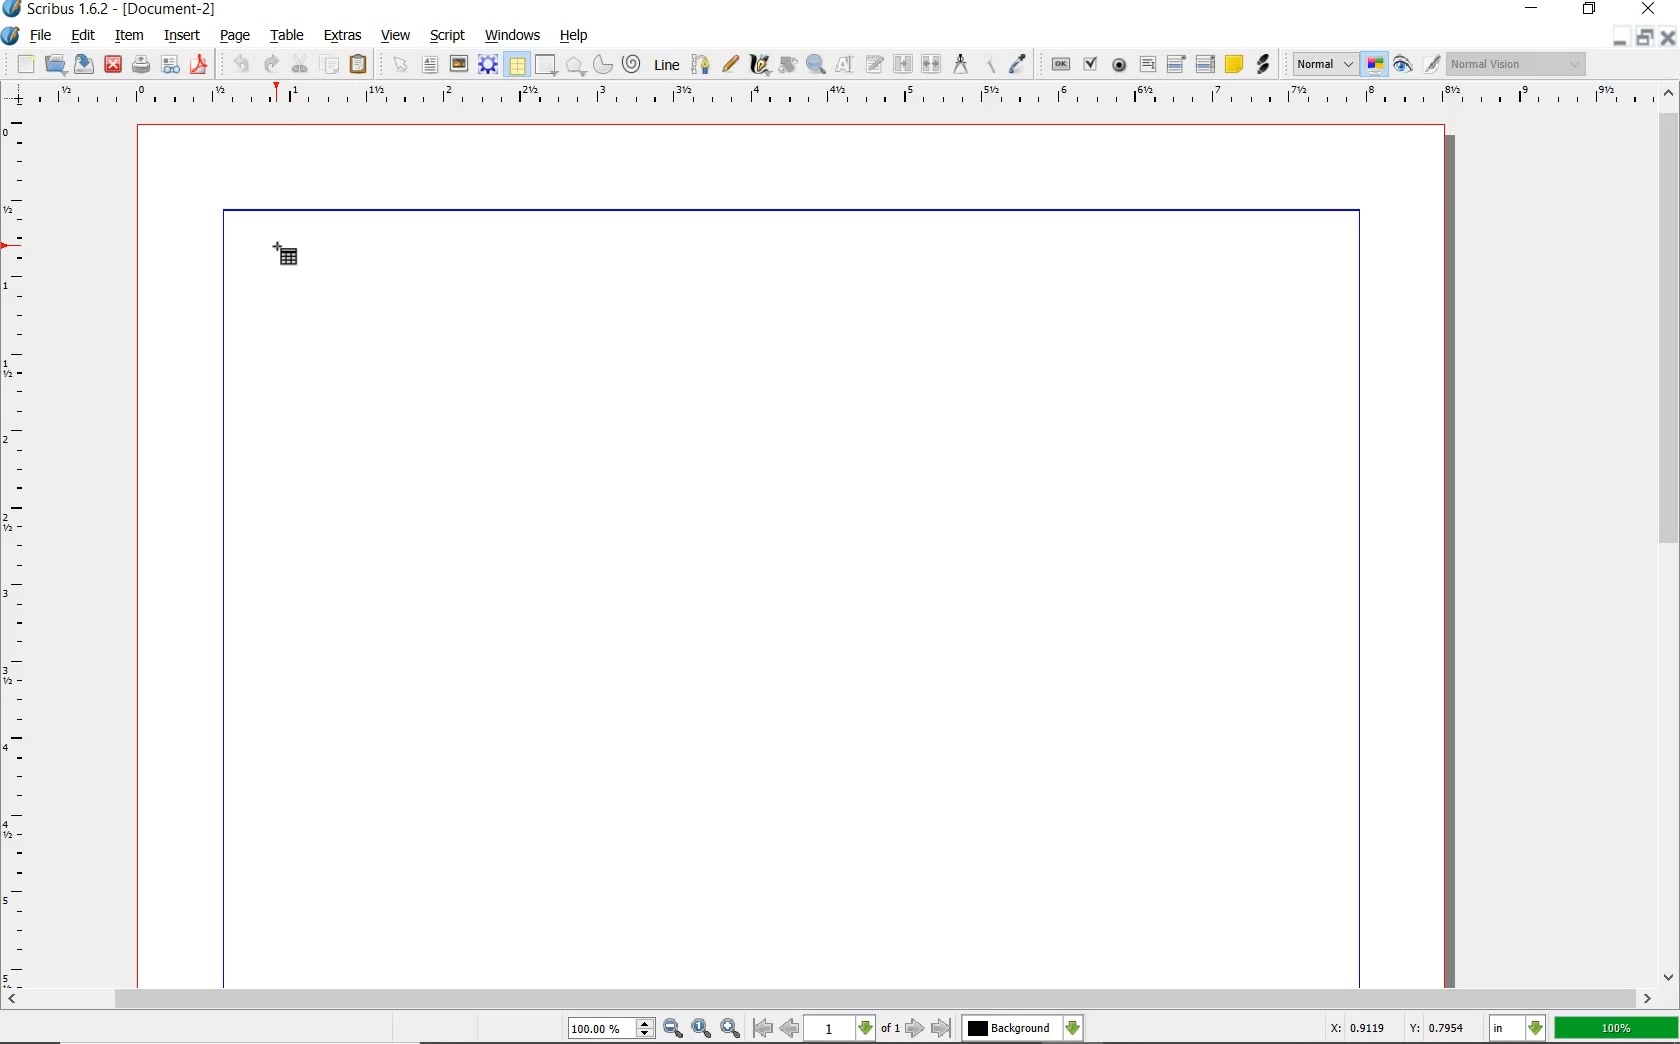  Describe the element at coordinates (43, 37) in the screenshot. I see `file` at that location.